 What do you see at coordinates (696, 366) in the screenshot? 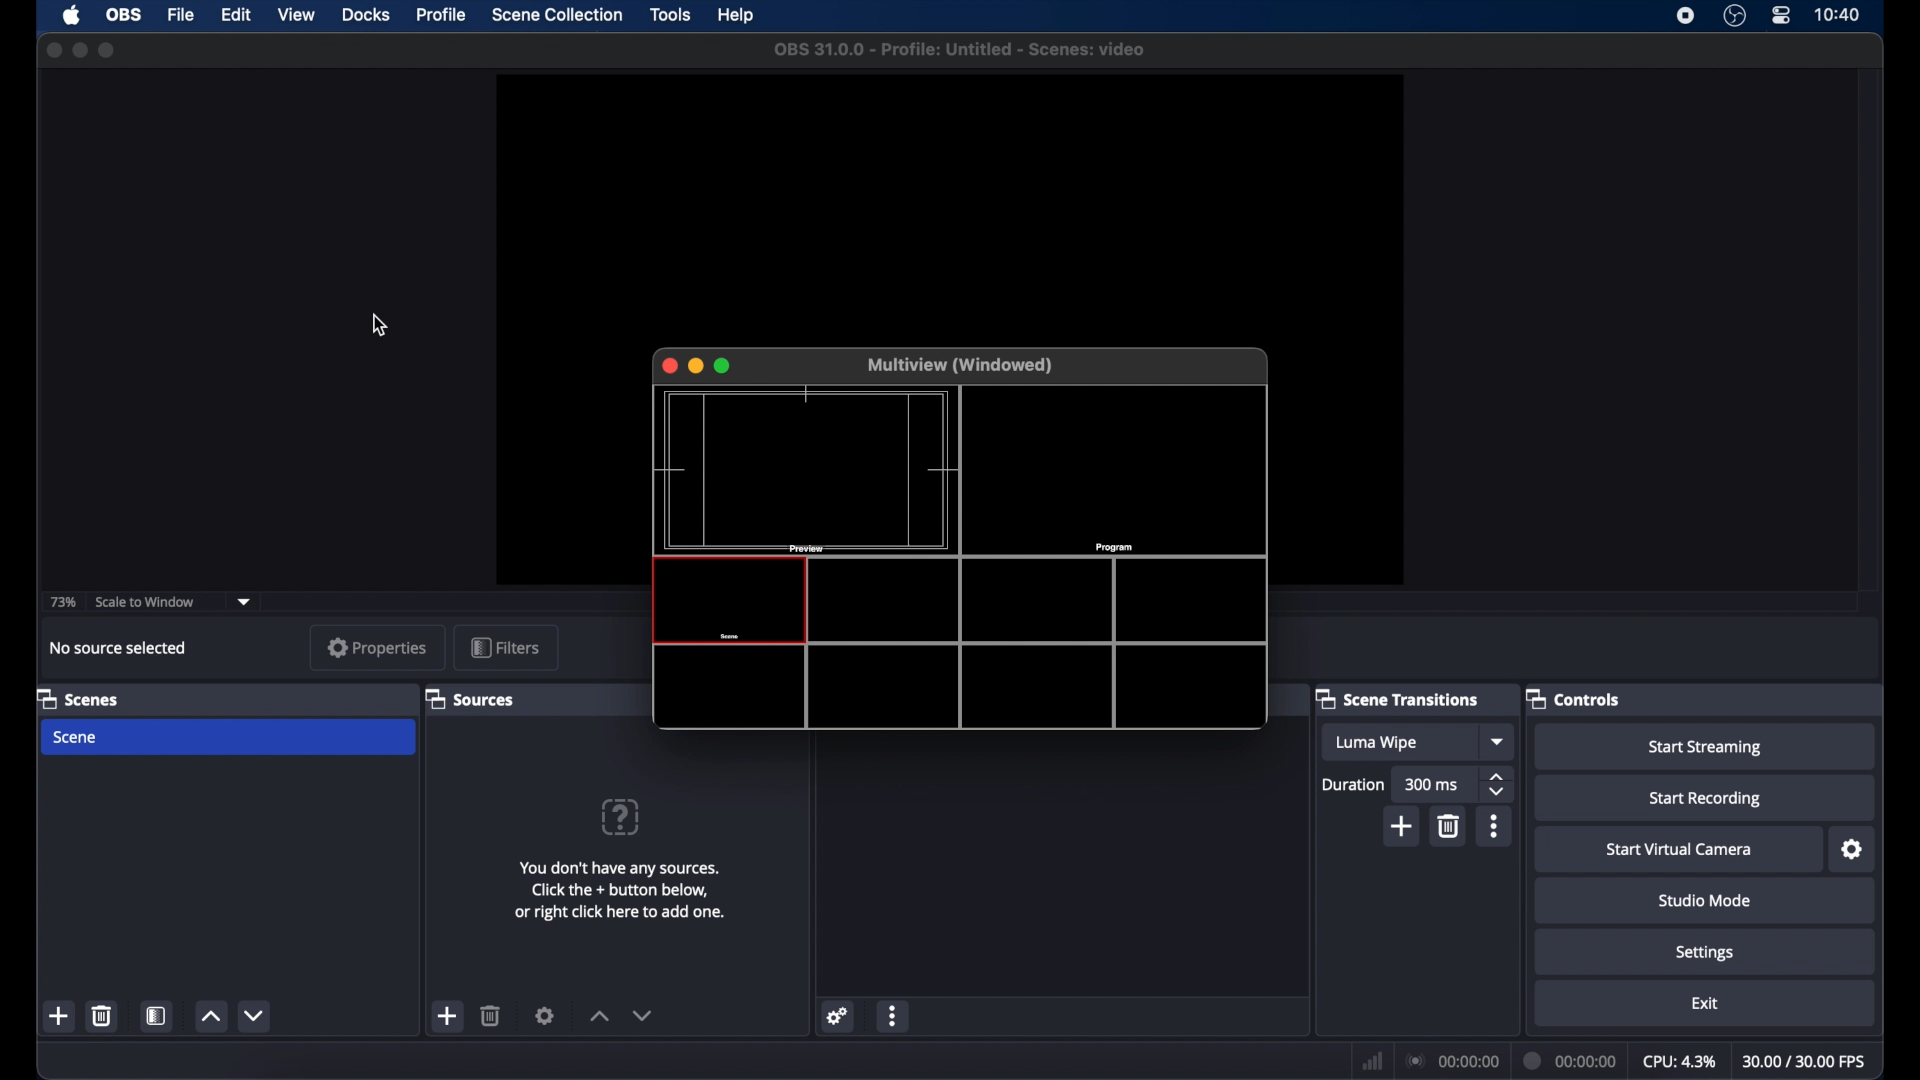
I see `minimize` at bounding box center [696, 366].